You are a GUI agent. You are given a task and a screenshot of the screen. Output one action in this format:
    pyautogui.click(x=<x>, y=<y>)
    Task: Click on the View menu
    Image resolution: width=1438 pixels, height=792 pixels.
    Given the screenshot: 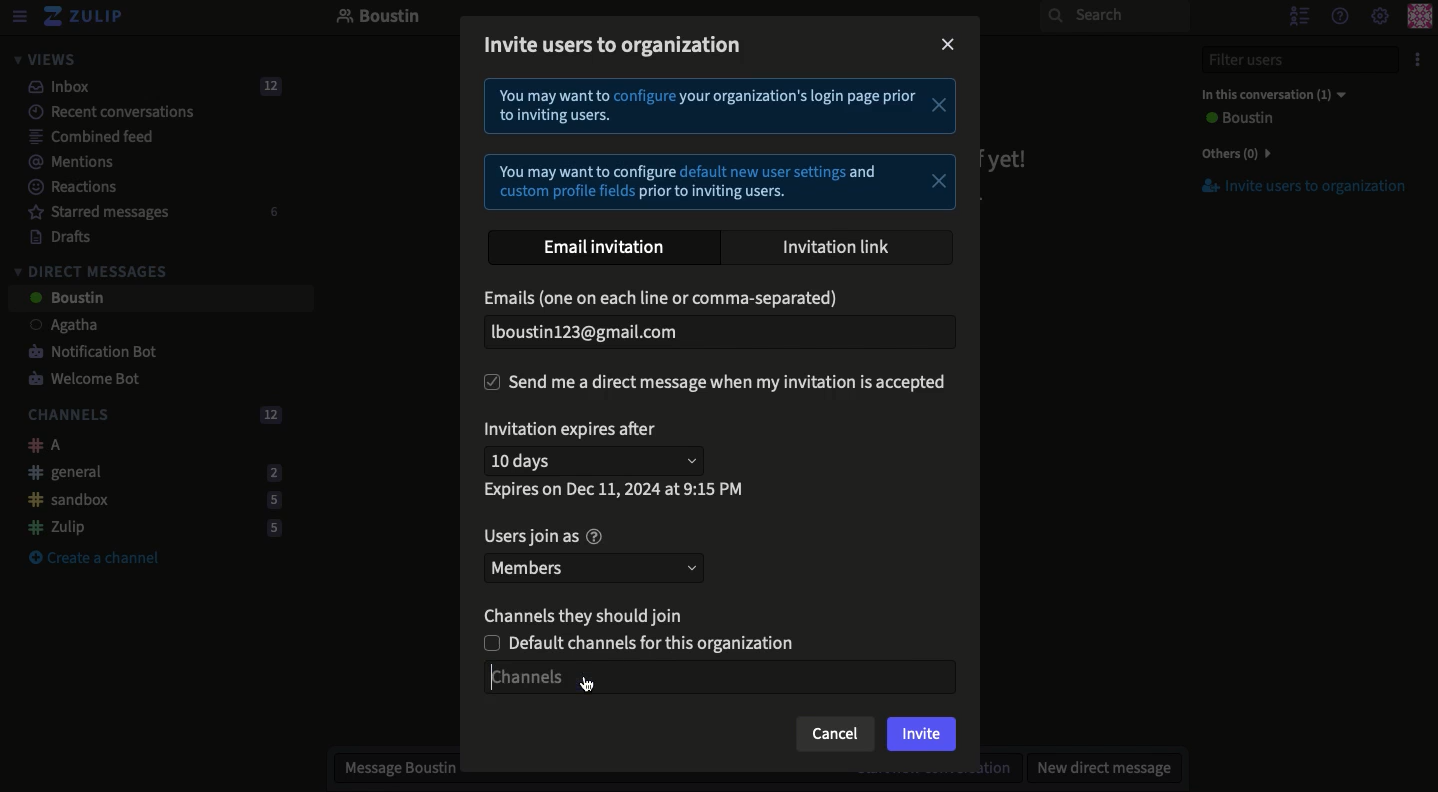 What is the action you would take?
    pyautogui.click(x=18, y=17)
    